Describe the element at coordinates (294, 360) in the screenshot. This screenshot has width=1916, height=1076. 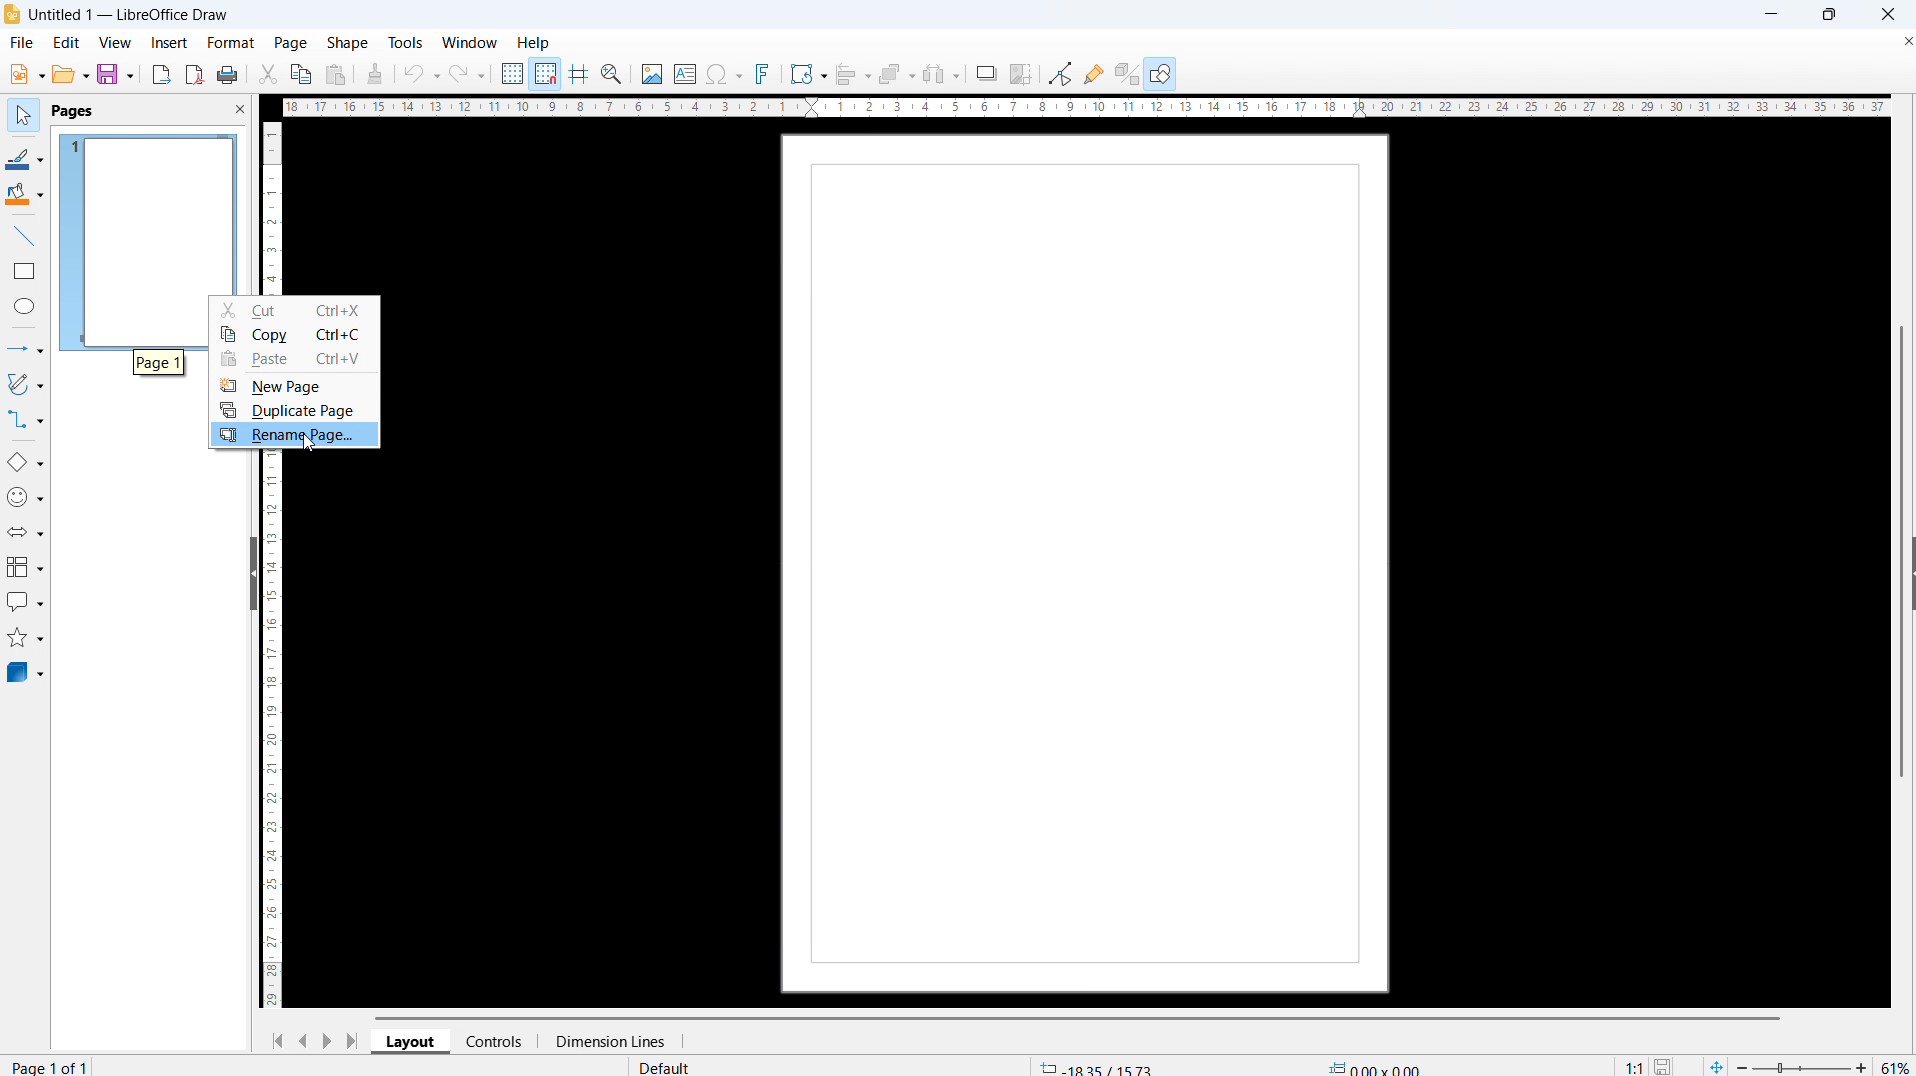
I see `paste` at that location.